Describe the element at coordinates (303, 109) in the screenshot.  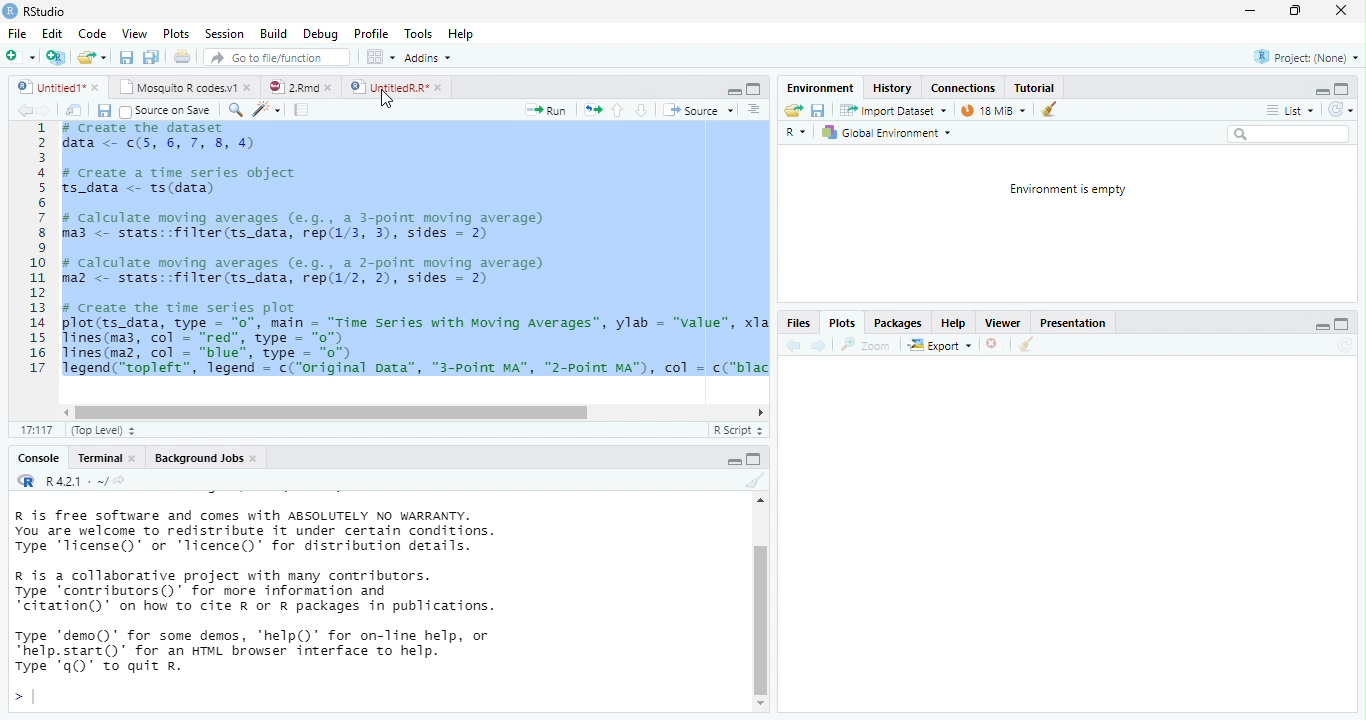
I see `compile report` at that location.